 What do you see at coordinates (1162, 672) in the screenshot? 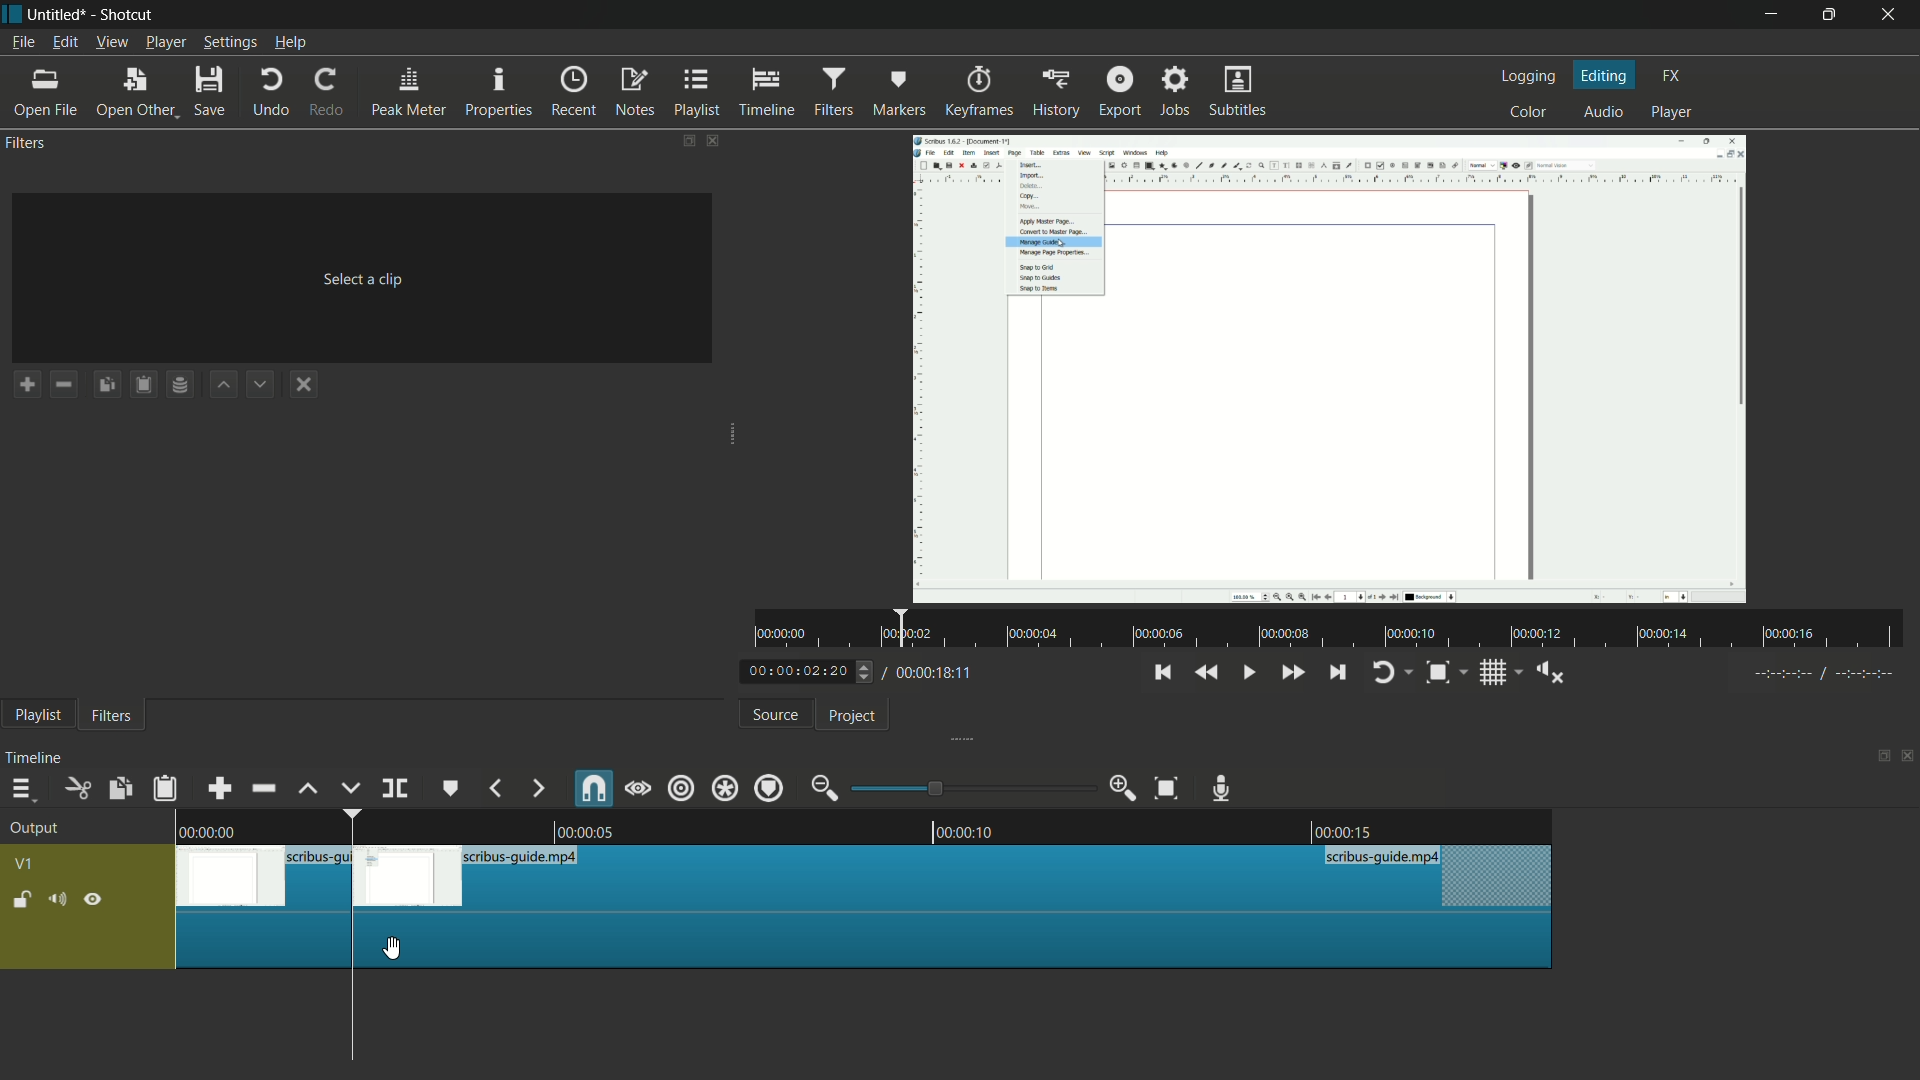
I see `skip to the previous point` at bounding box center [1162, 672].